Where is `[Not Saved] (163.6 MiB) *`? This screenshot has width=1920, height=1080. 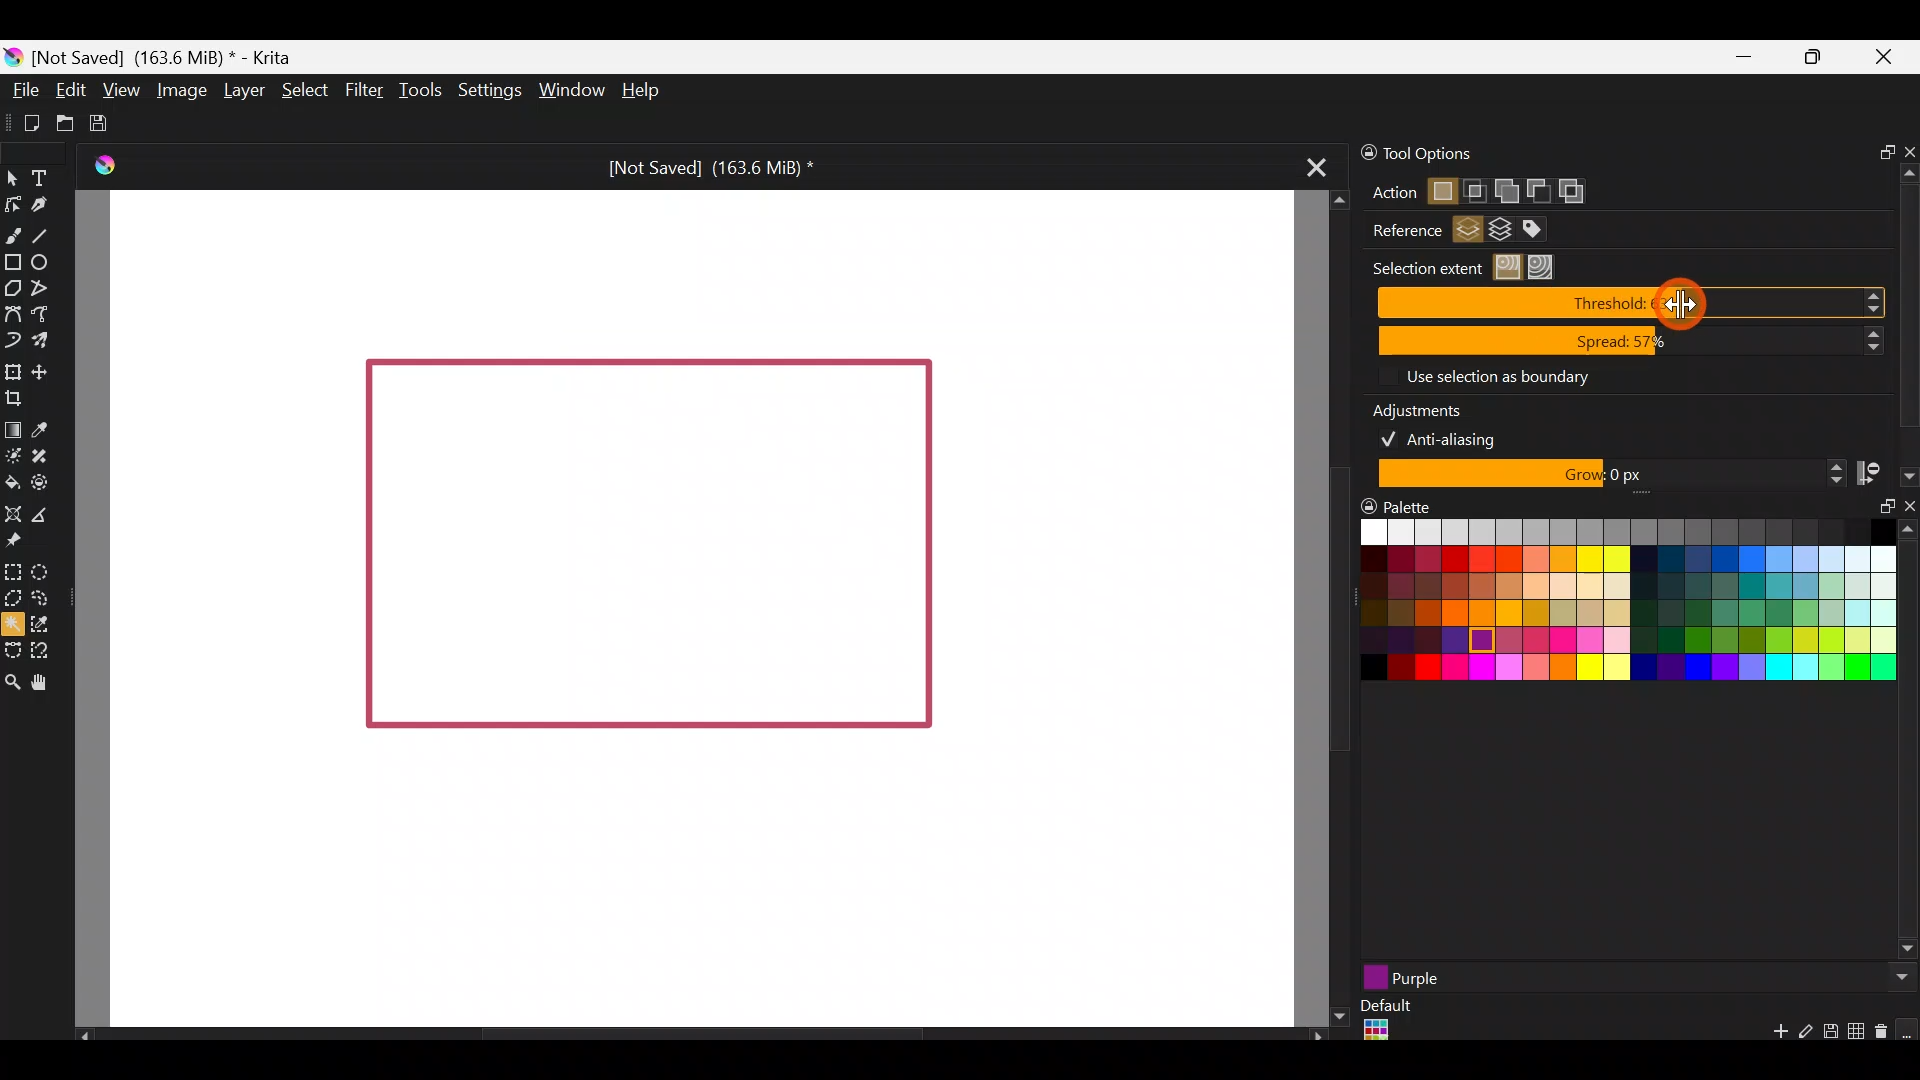 [Not Saved] (163.6 MiB) * is located at coordinates (708, 164).